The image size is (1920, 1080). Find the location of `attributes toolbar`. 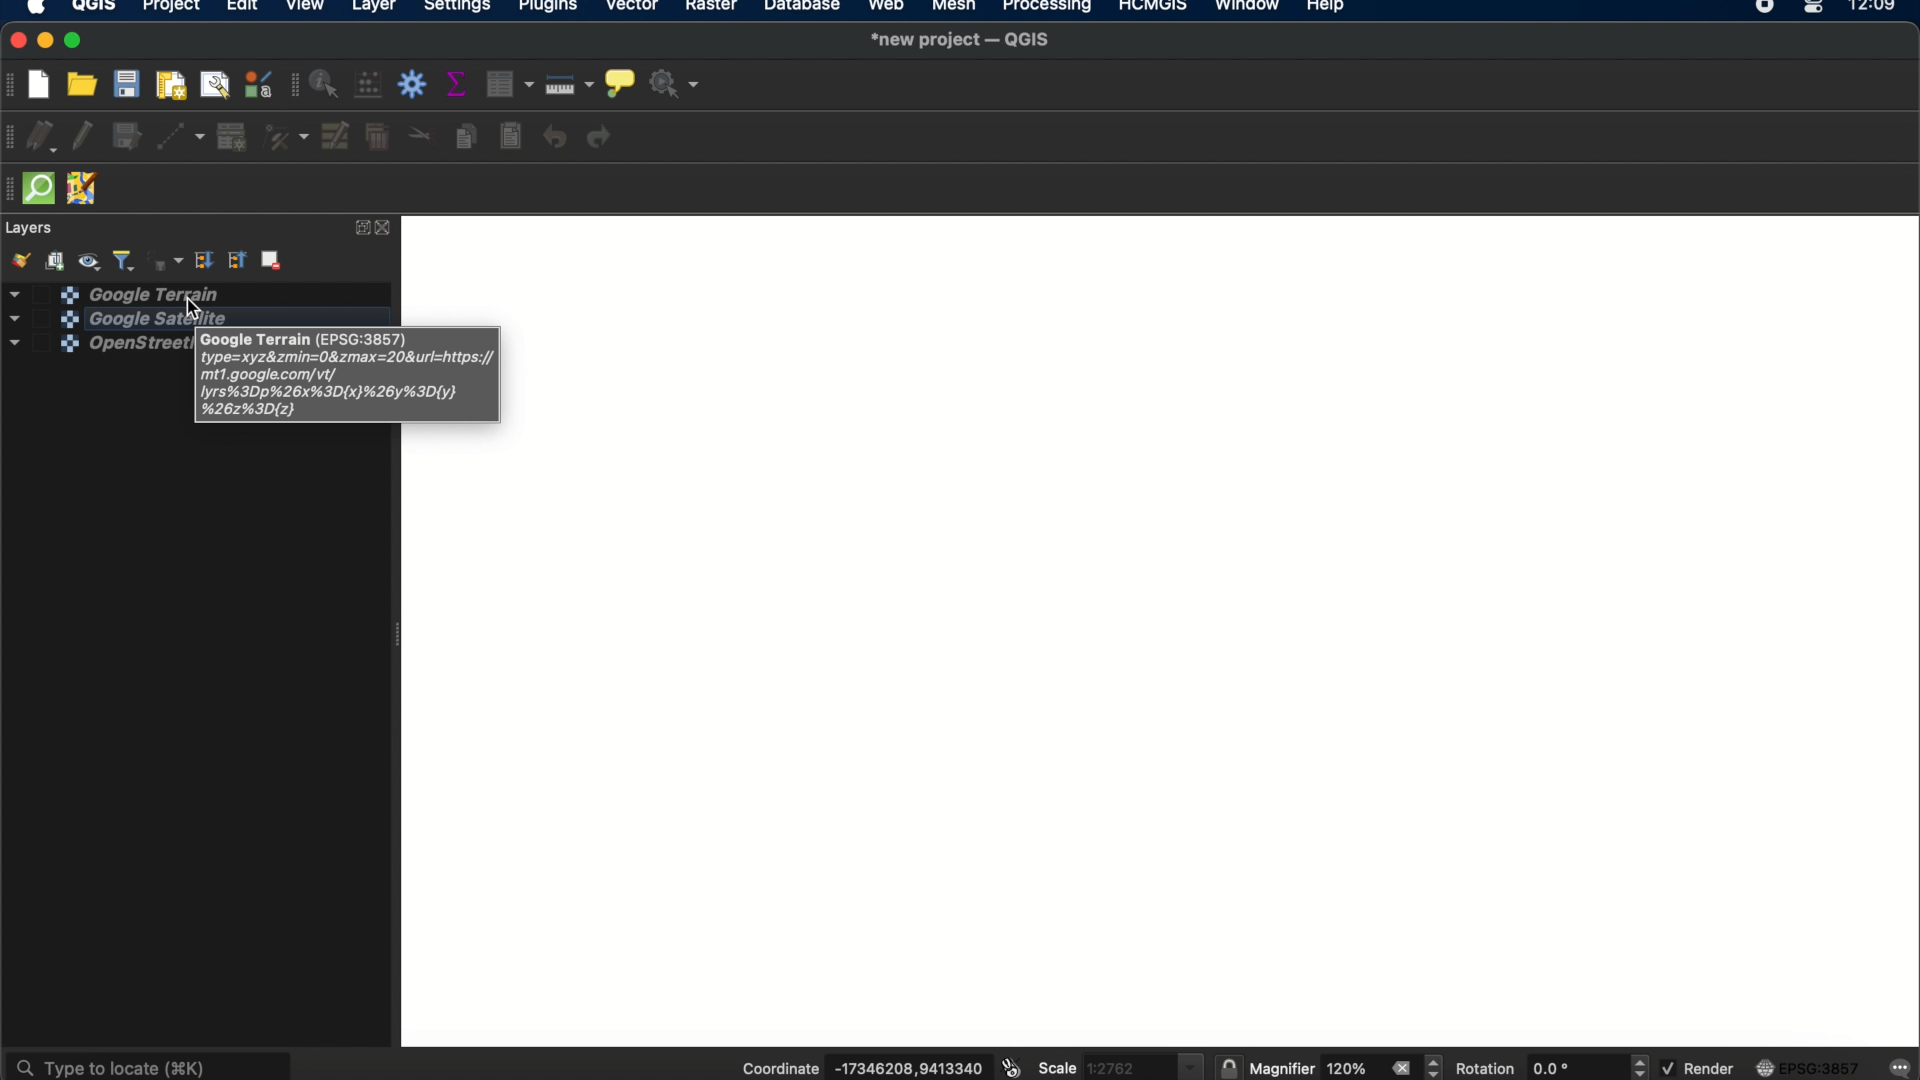

attributes toolbar is located at coordinates (291, 86).